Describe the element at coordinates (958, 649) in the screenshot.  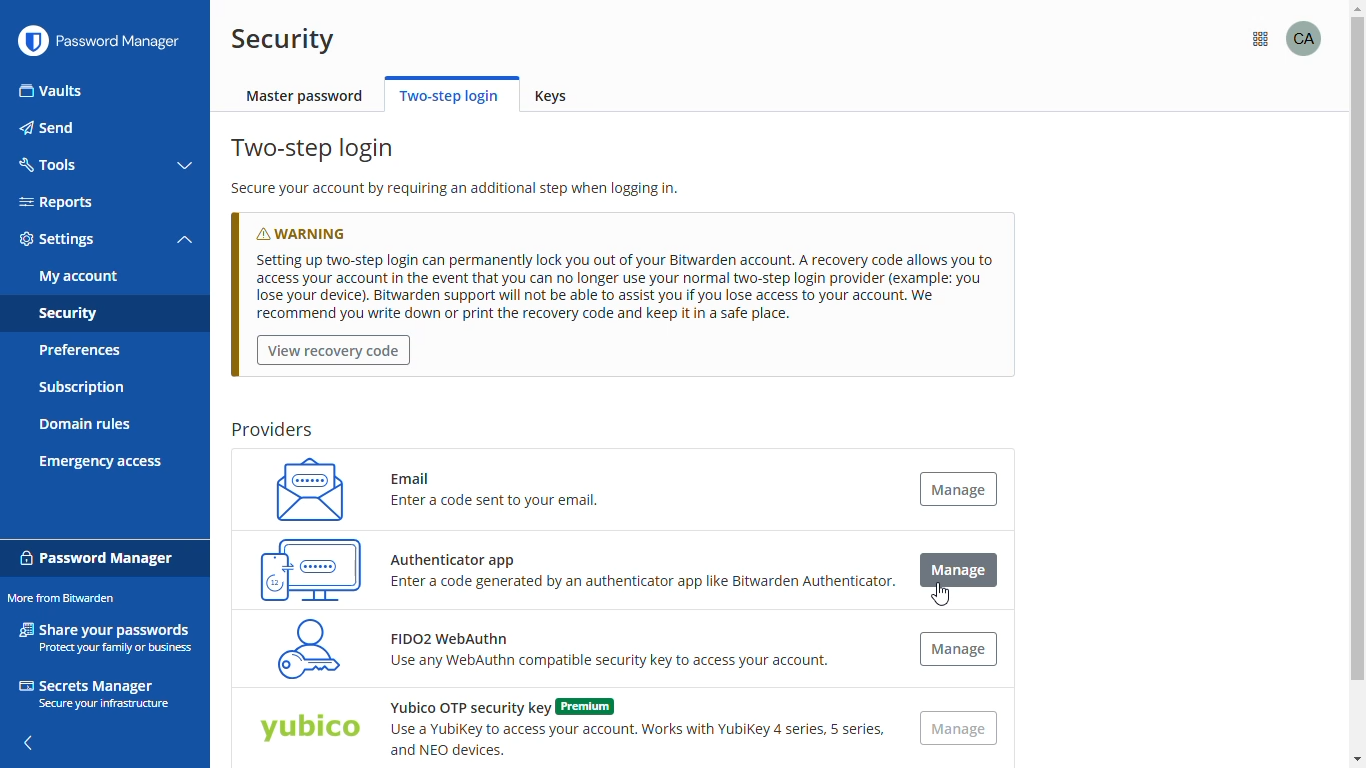
I see `manage` at that location.